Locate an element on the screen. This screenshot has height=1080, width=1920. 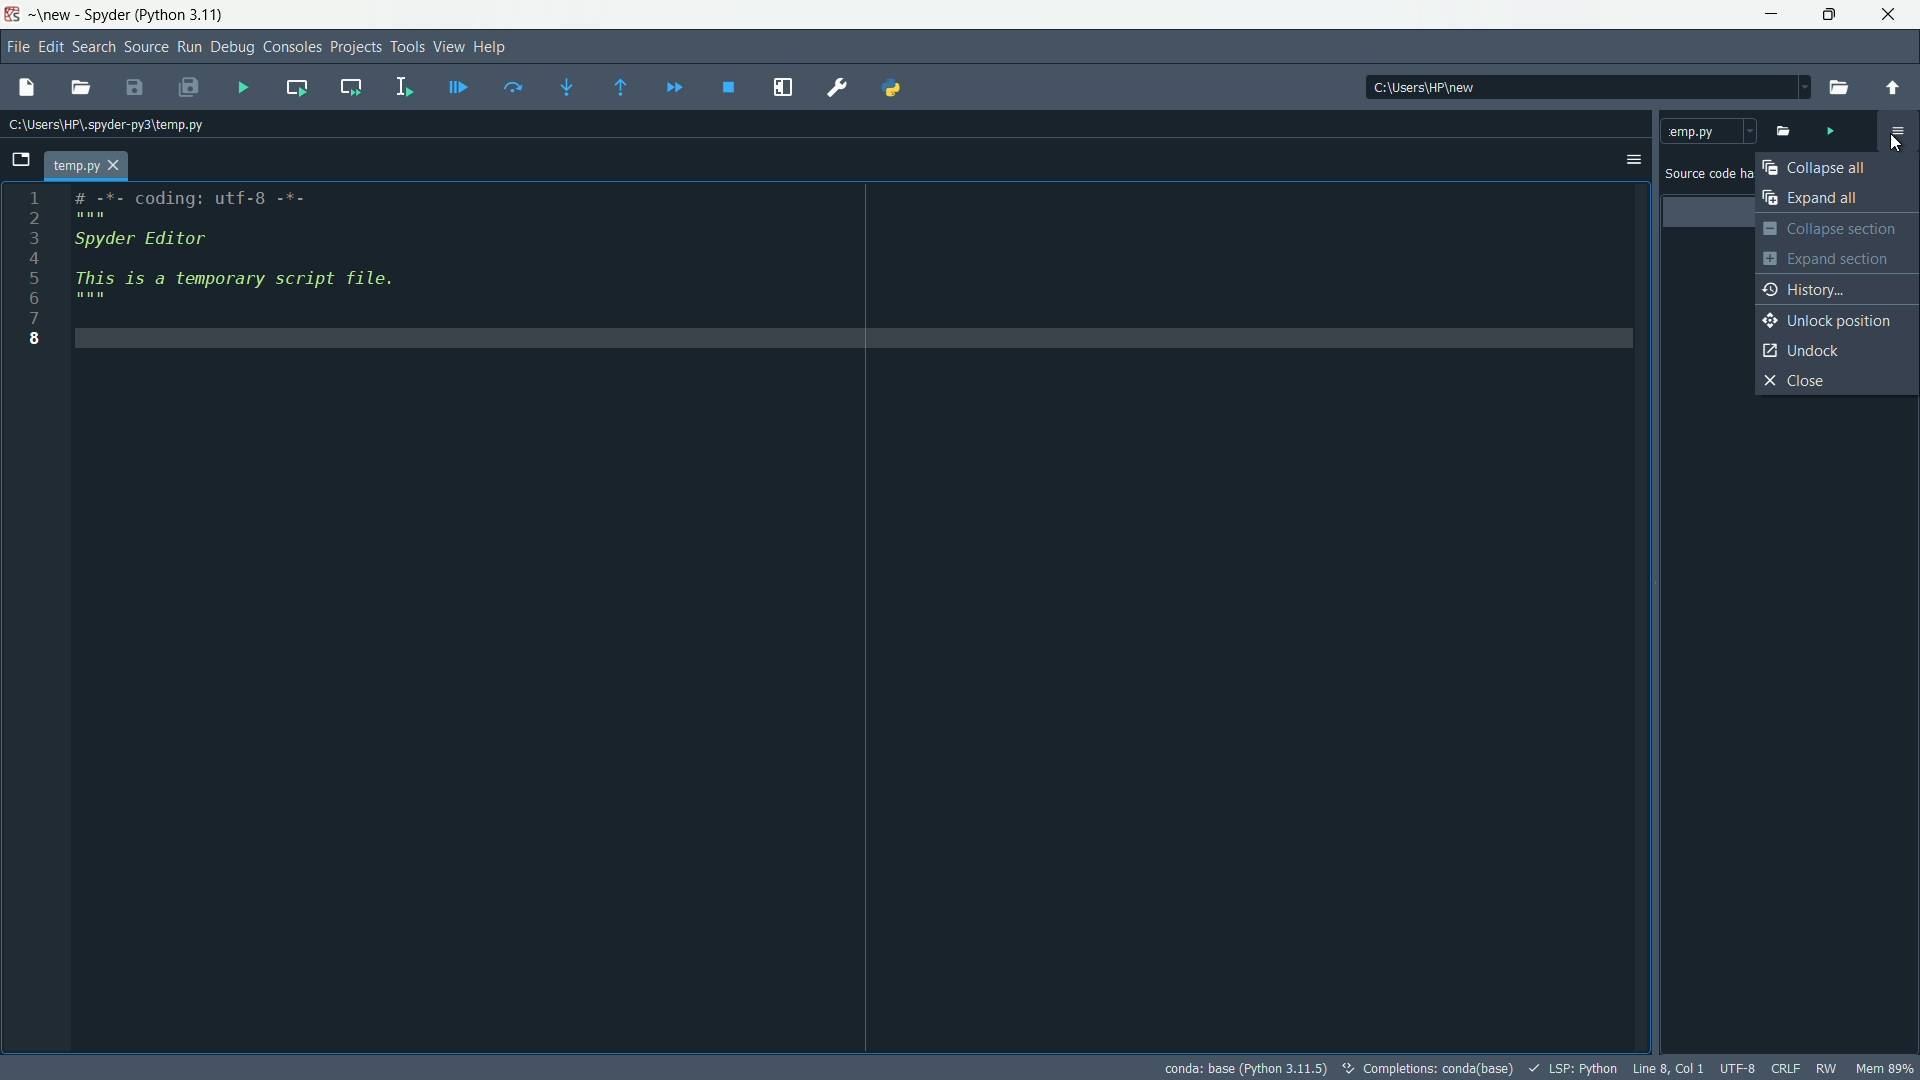
debug menu is located at coordinates (233, 47).